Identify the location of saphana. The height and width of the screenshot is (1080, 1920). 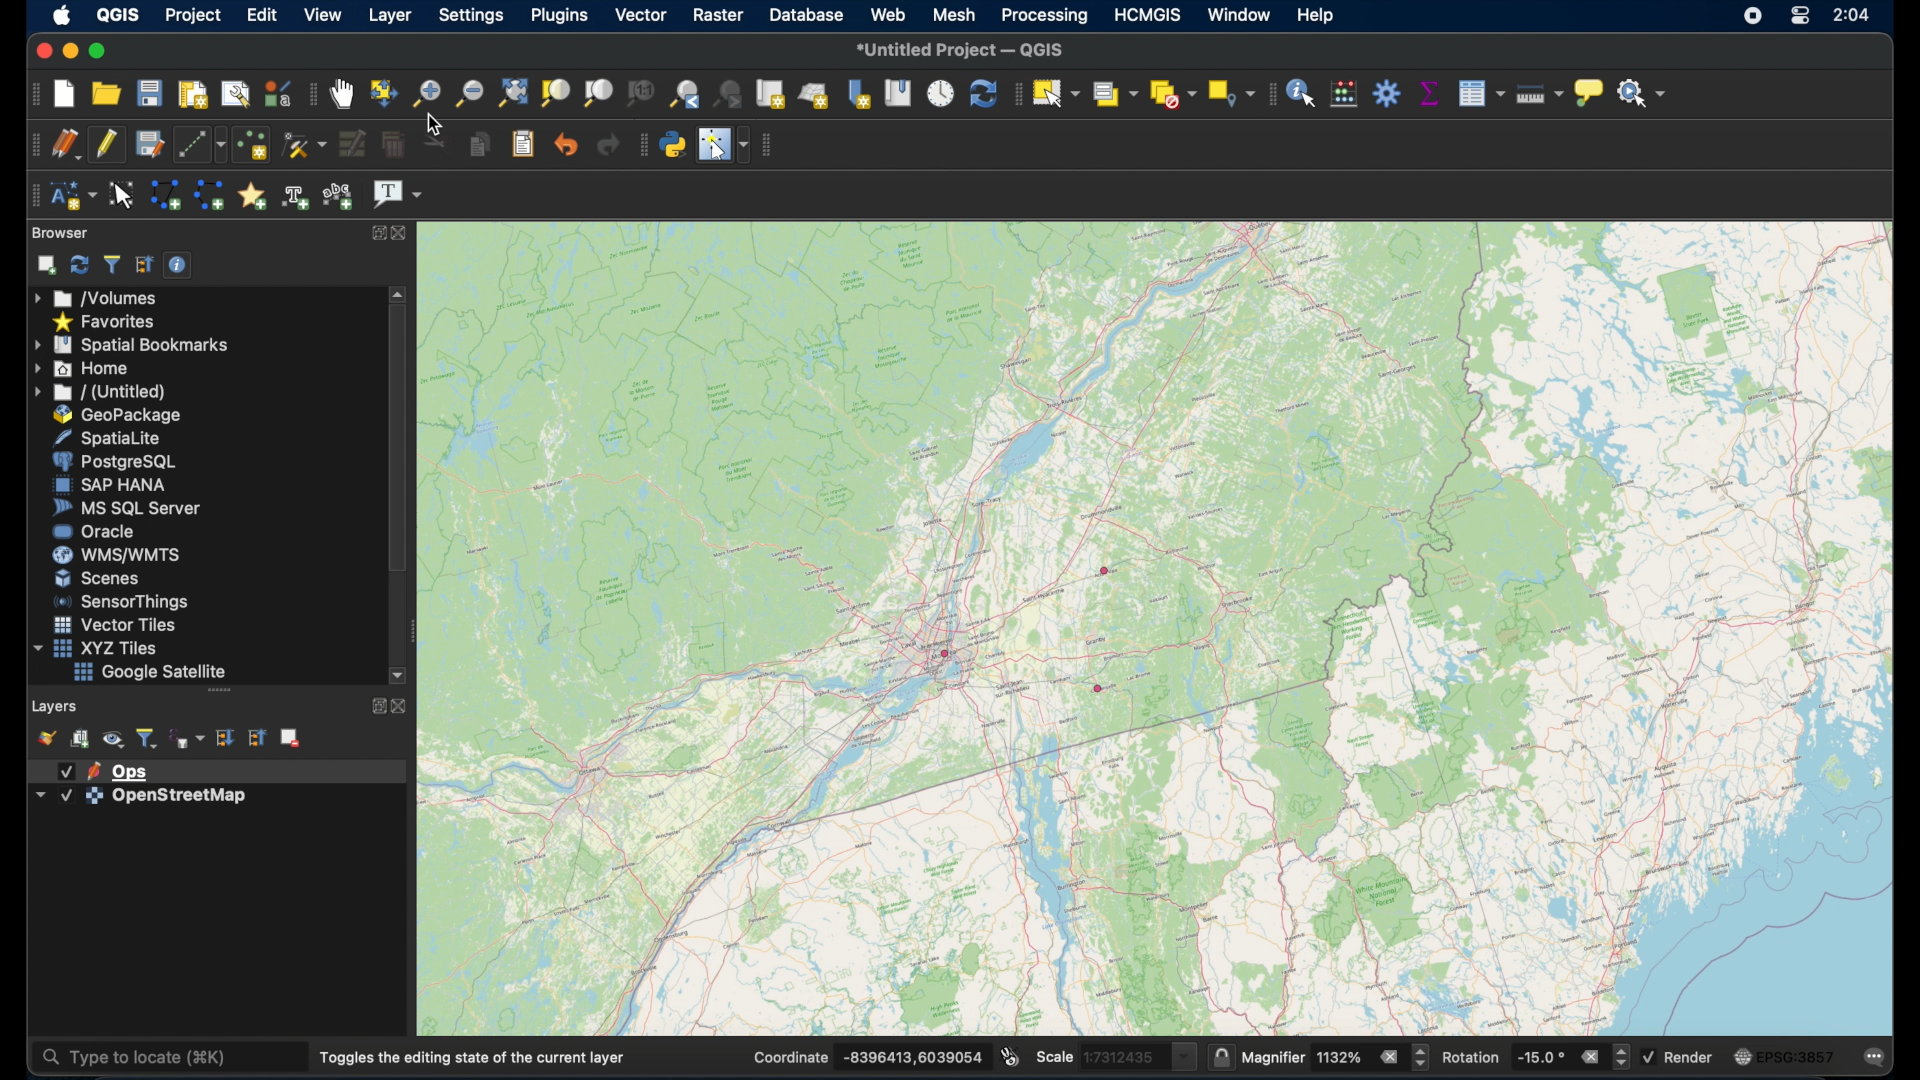
(106, 486).